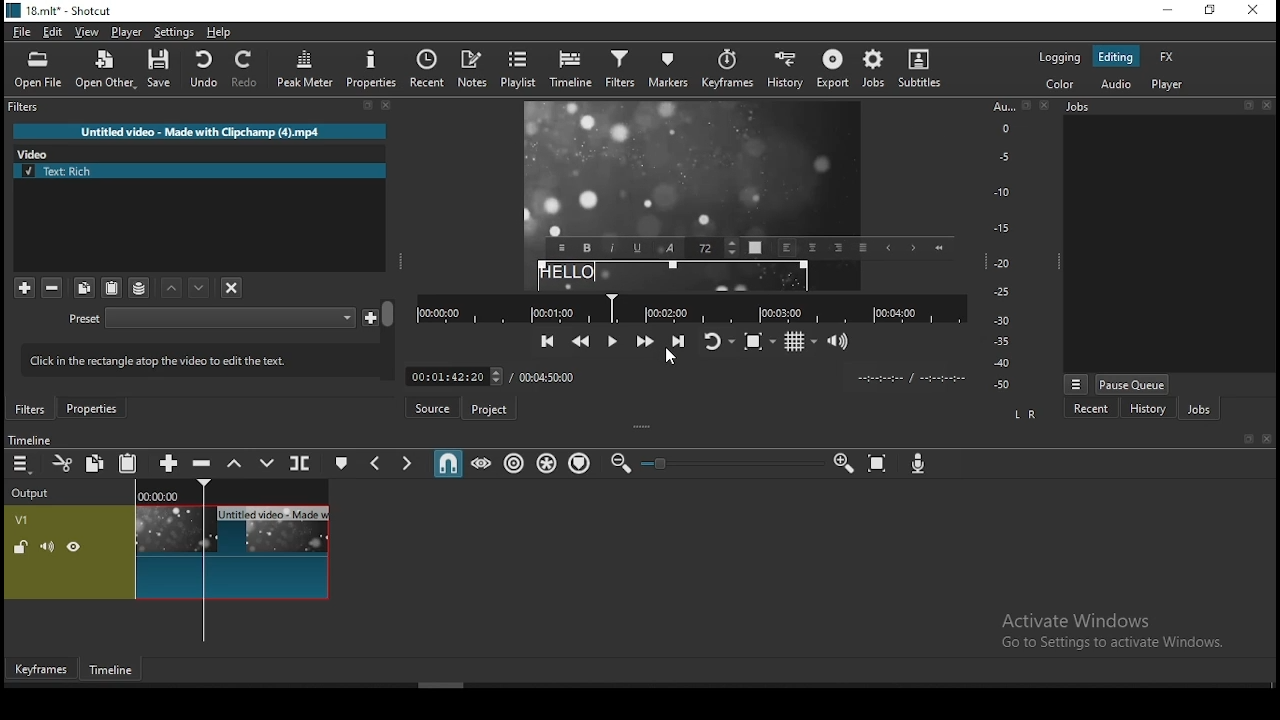 This screenshot has height=720, width=1280. What do you see at coordinates (38, 152) in the screenshot?
I see `Video` at bounding box center [38, 152].